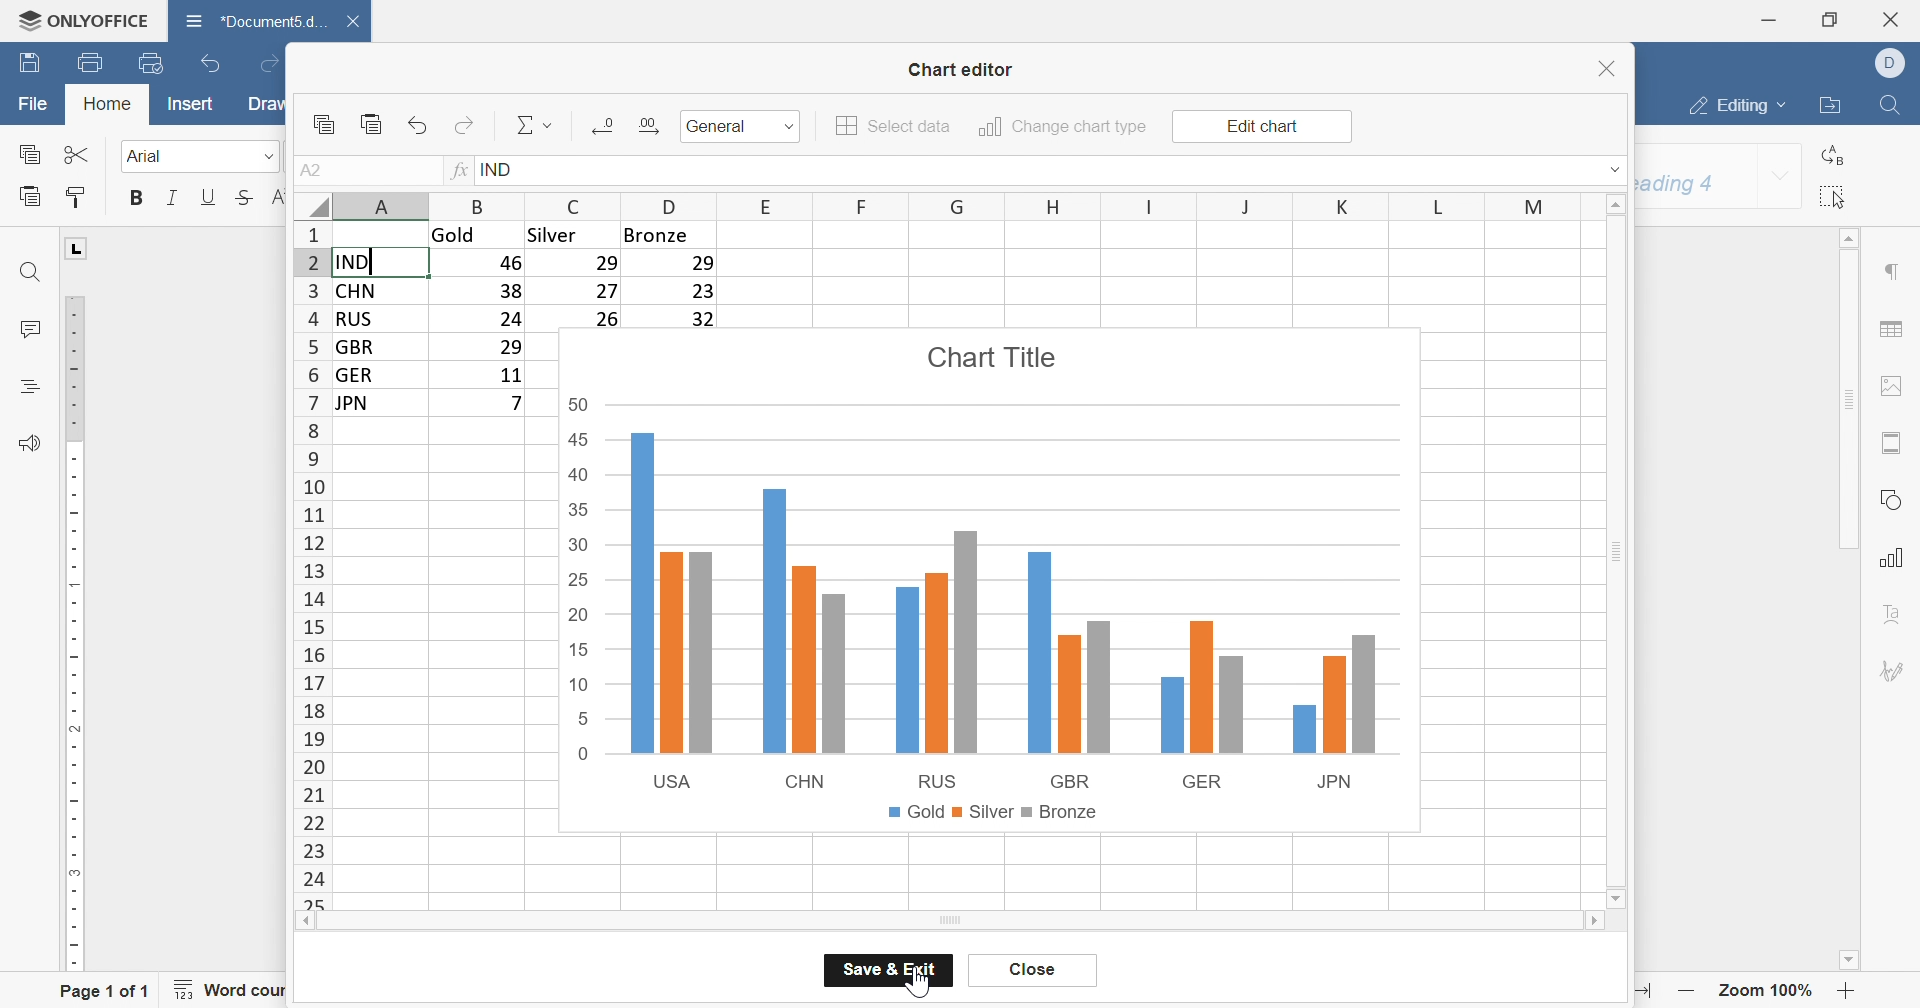  I want to click on save & exit, so click(891, 969).